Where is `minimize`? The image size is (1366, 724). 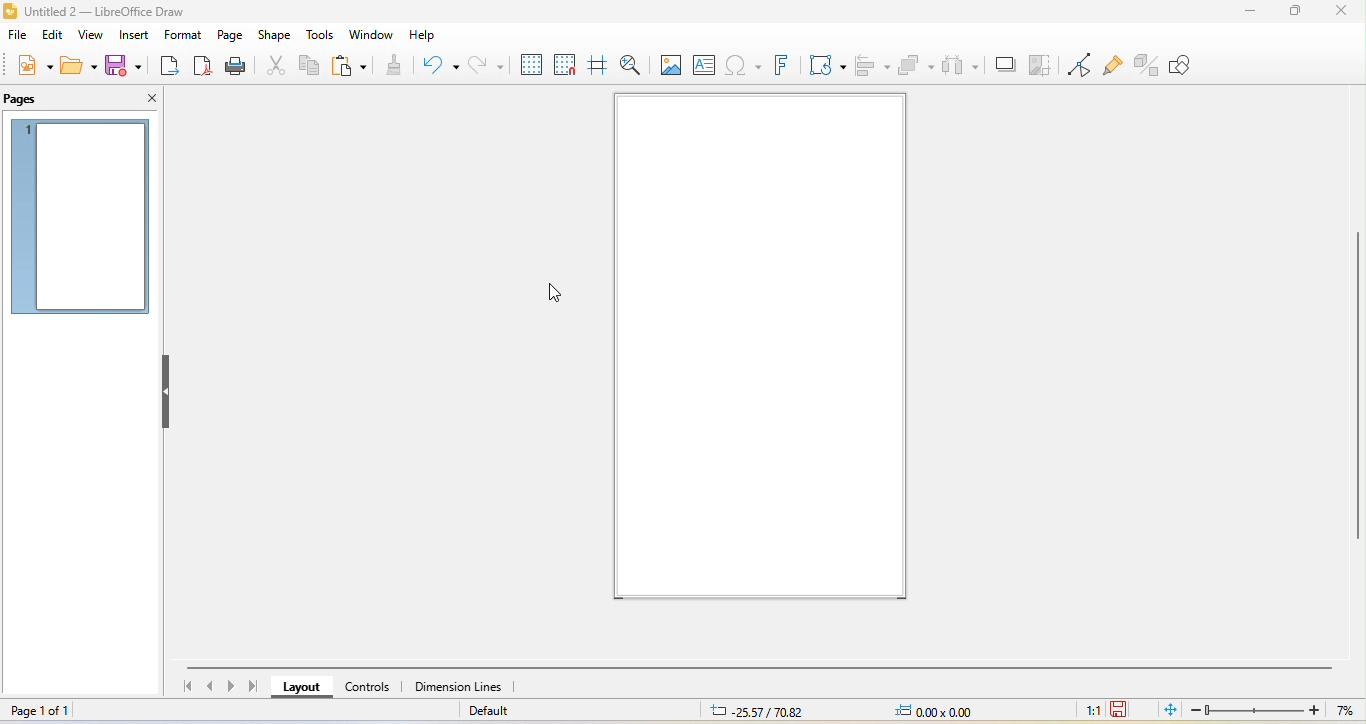
minimize is located at coordinates (1251, 10).